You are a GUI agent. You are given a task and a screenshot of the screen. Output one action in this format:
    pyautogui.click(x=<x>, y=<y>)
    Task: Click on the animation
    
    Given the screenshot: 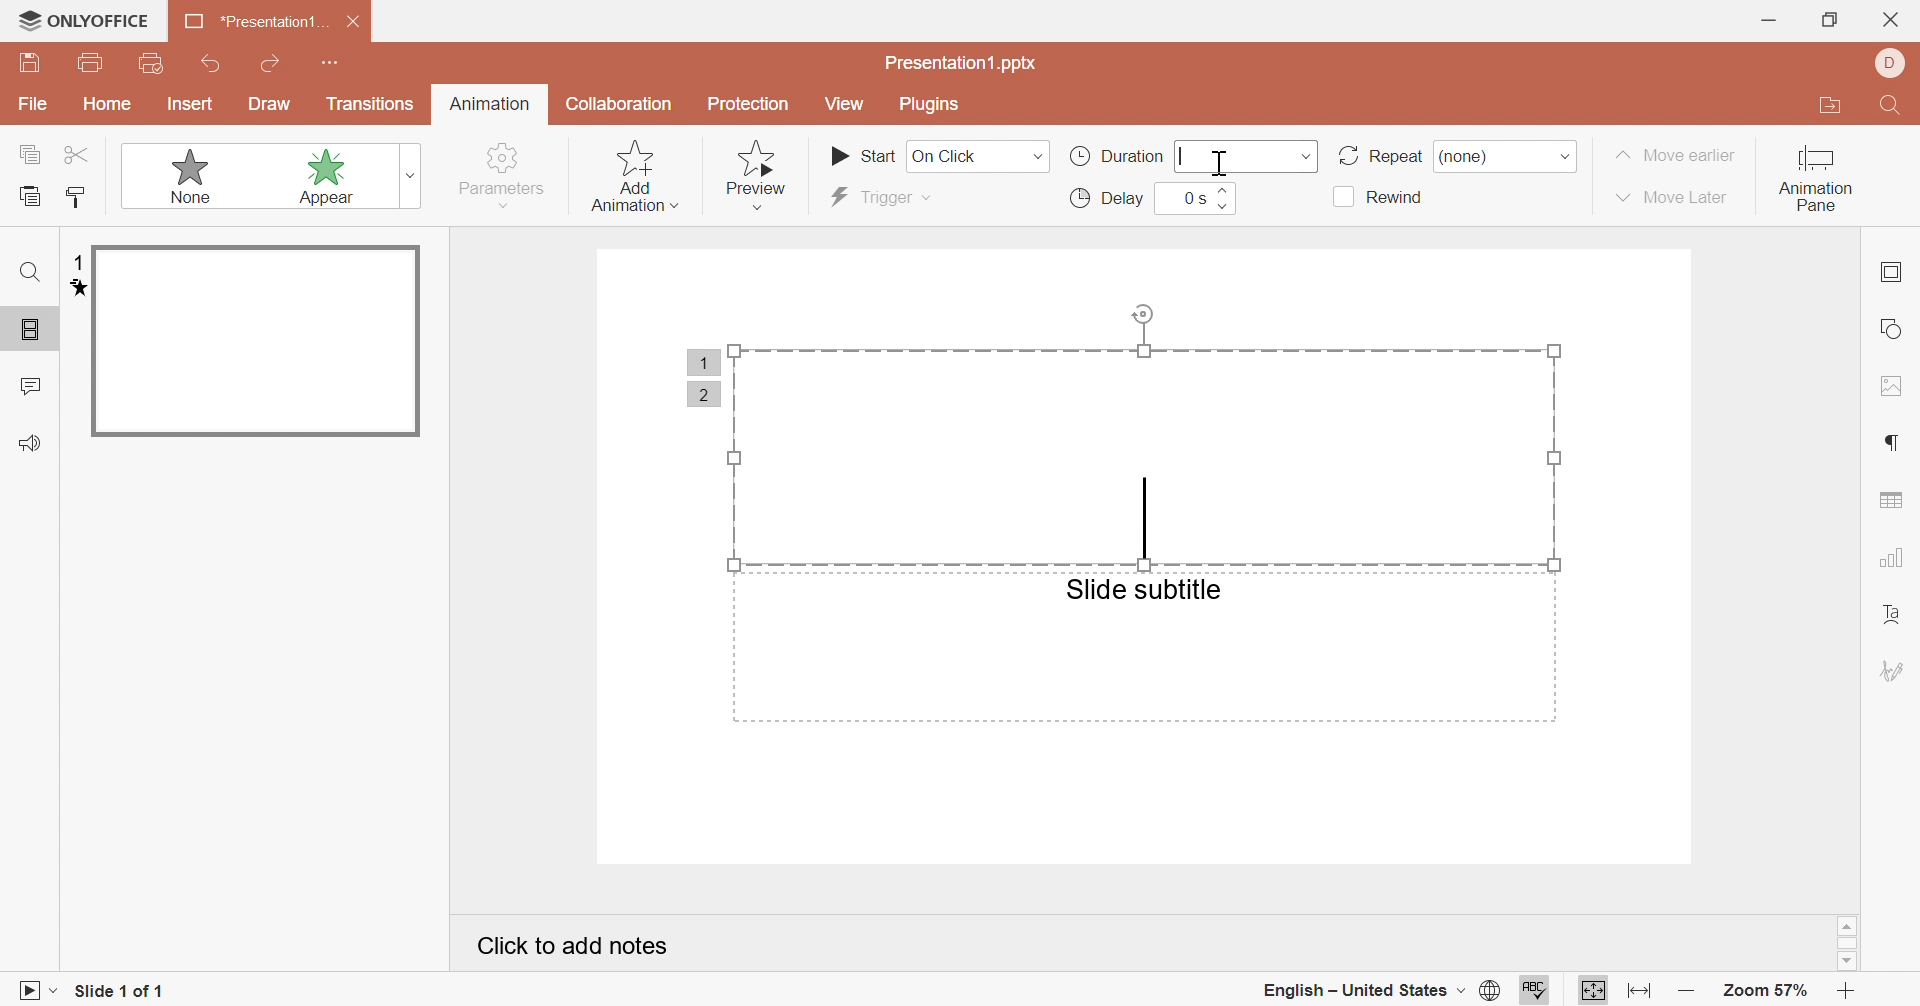 What is the action you would take?
    pyautogui.click(x=72, y=289)
    